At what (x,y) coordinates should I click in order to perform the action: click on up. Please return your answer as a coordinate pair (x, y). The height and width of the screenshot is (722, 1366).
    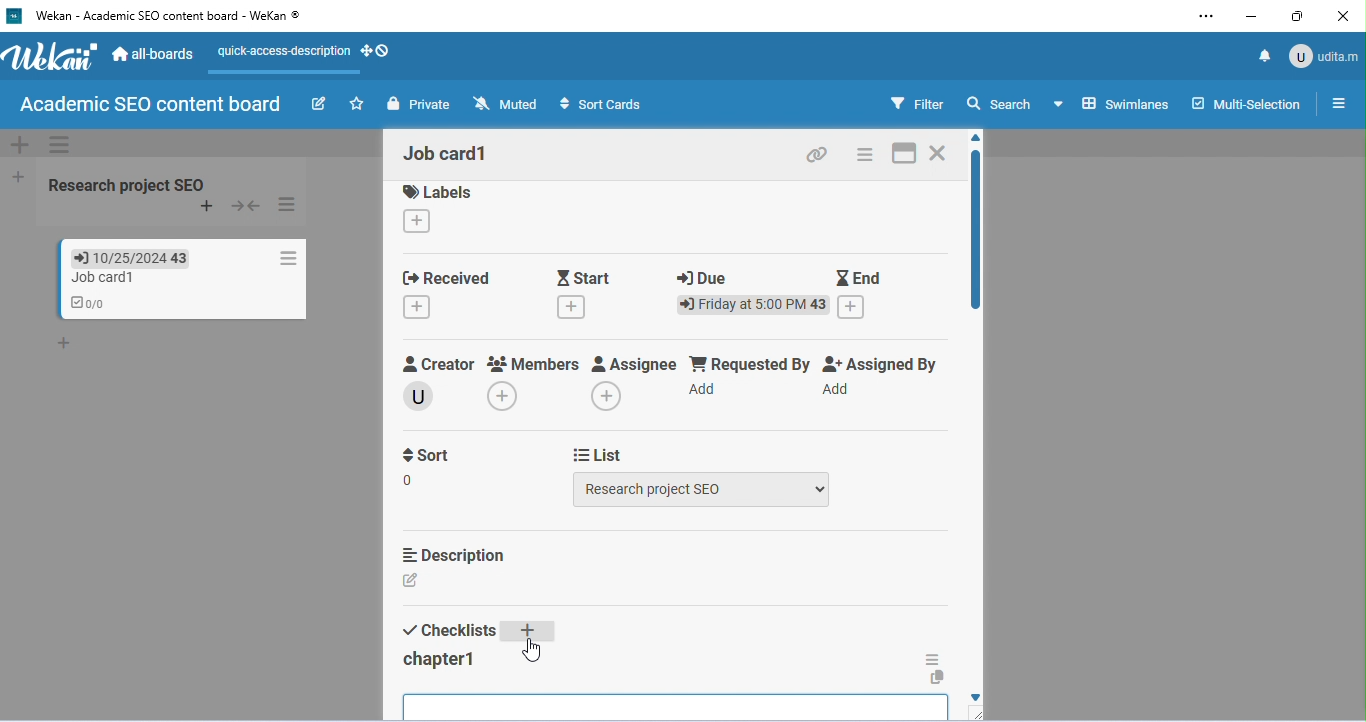
    Looking at the image, I should click on (981, 137).